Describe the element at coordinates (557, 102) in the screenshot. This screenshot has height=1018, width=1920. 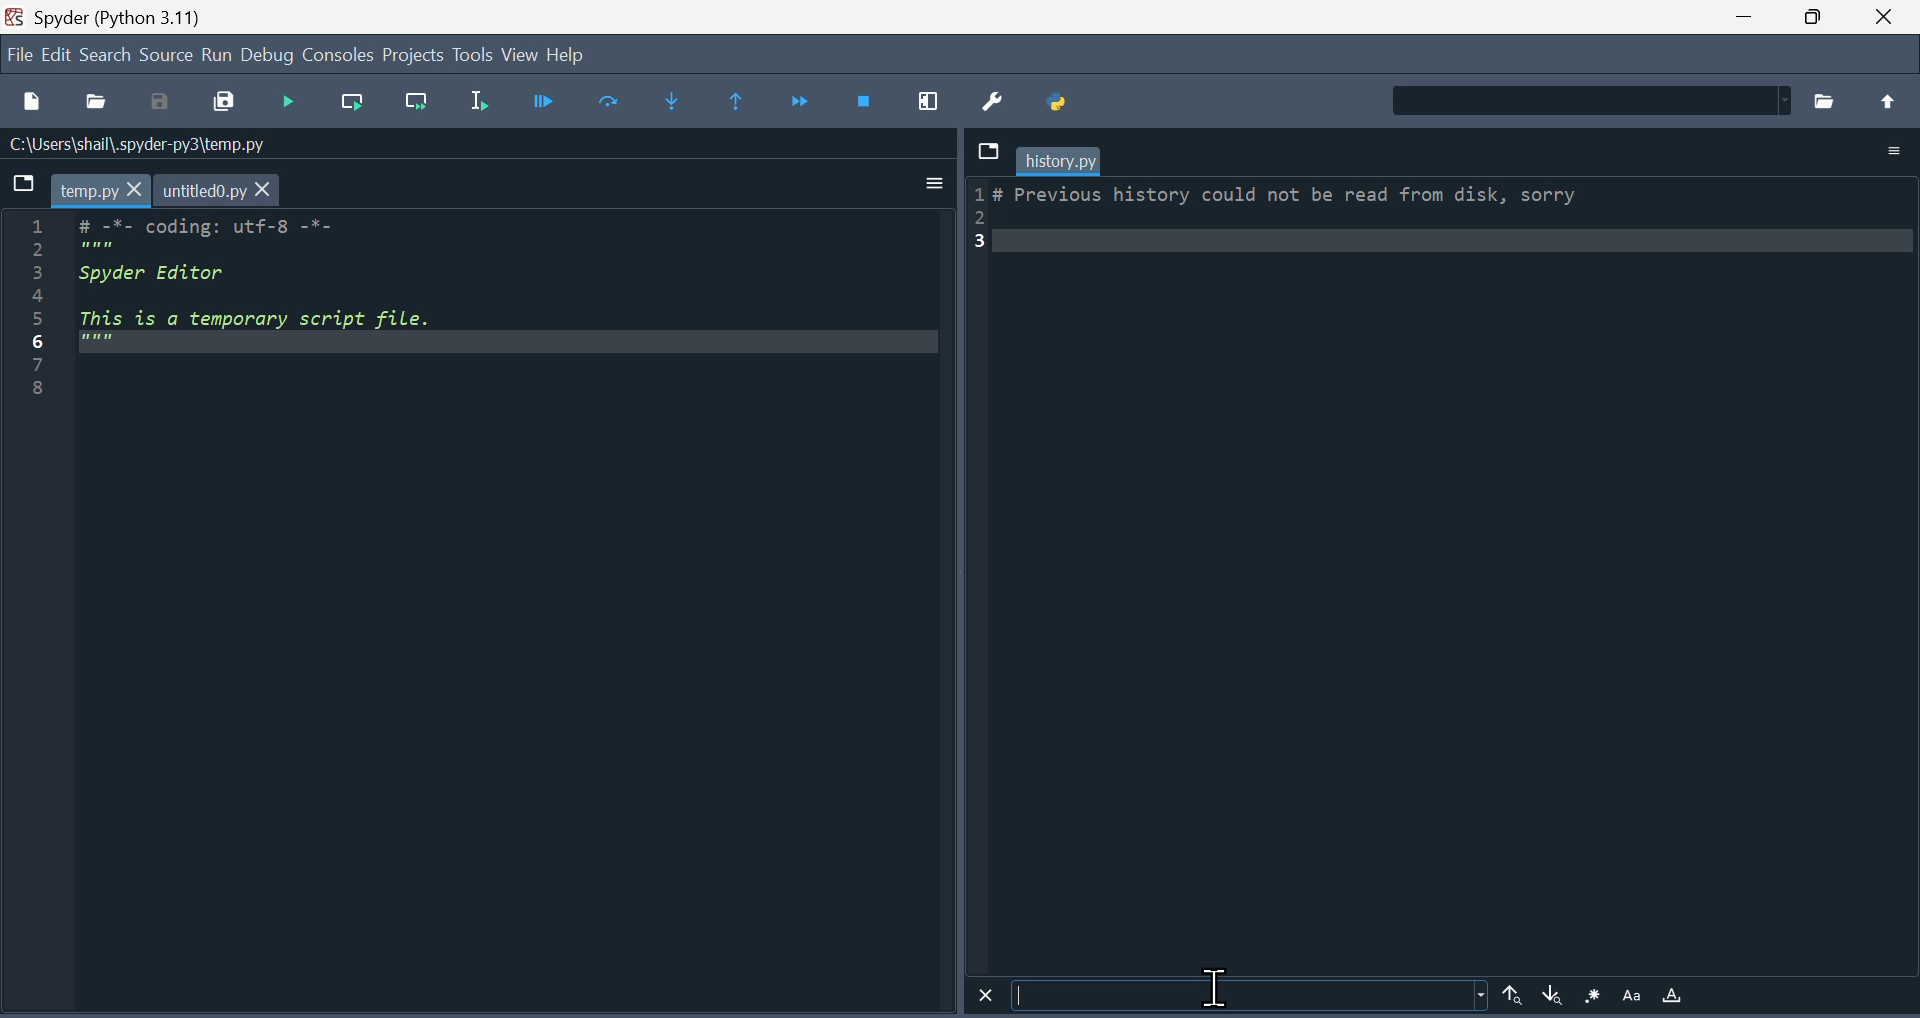
I see `Debug file` at that location.